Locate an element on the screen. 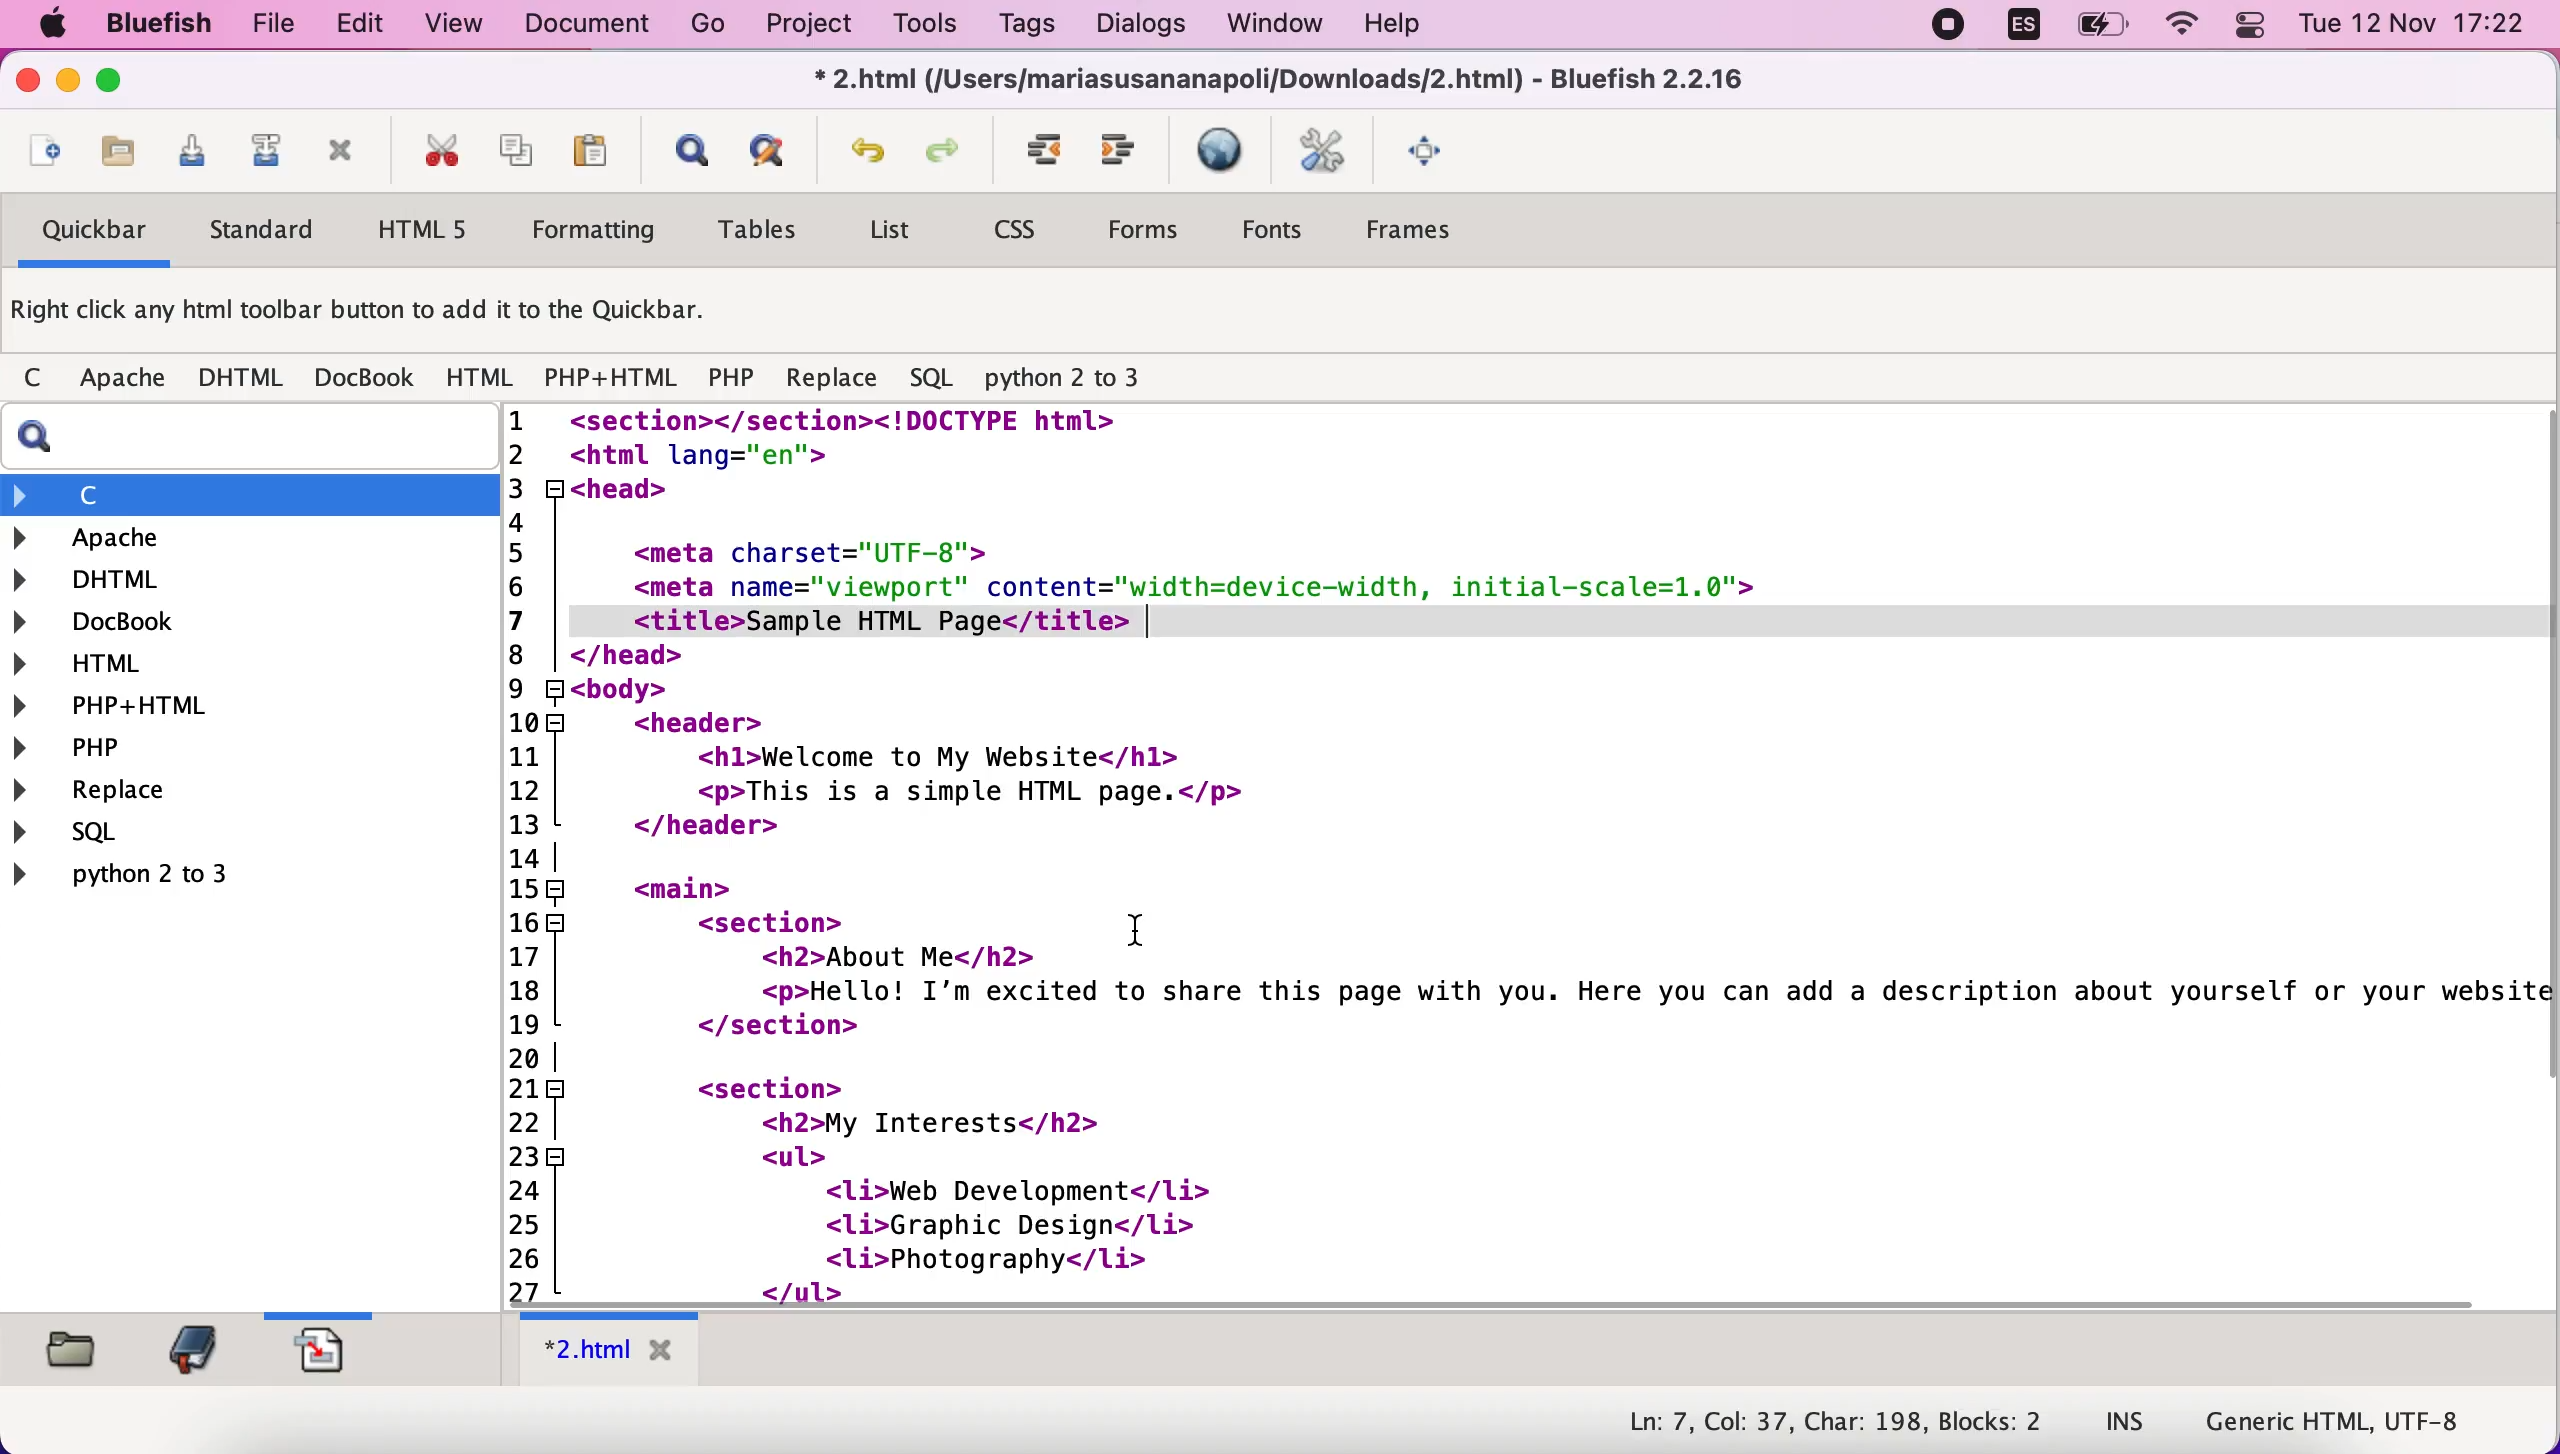 Image resolution: width=2560 pixels, height=1454 pixels. maximize is located at coordinates (123, 85).